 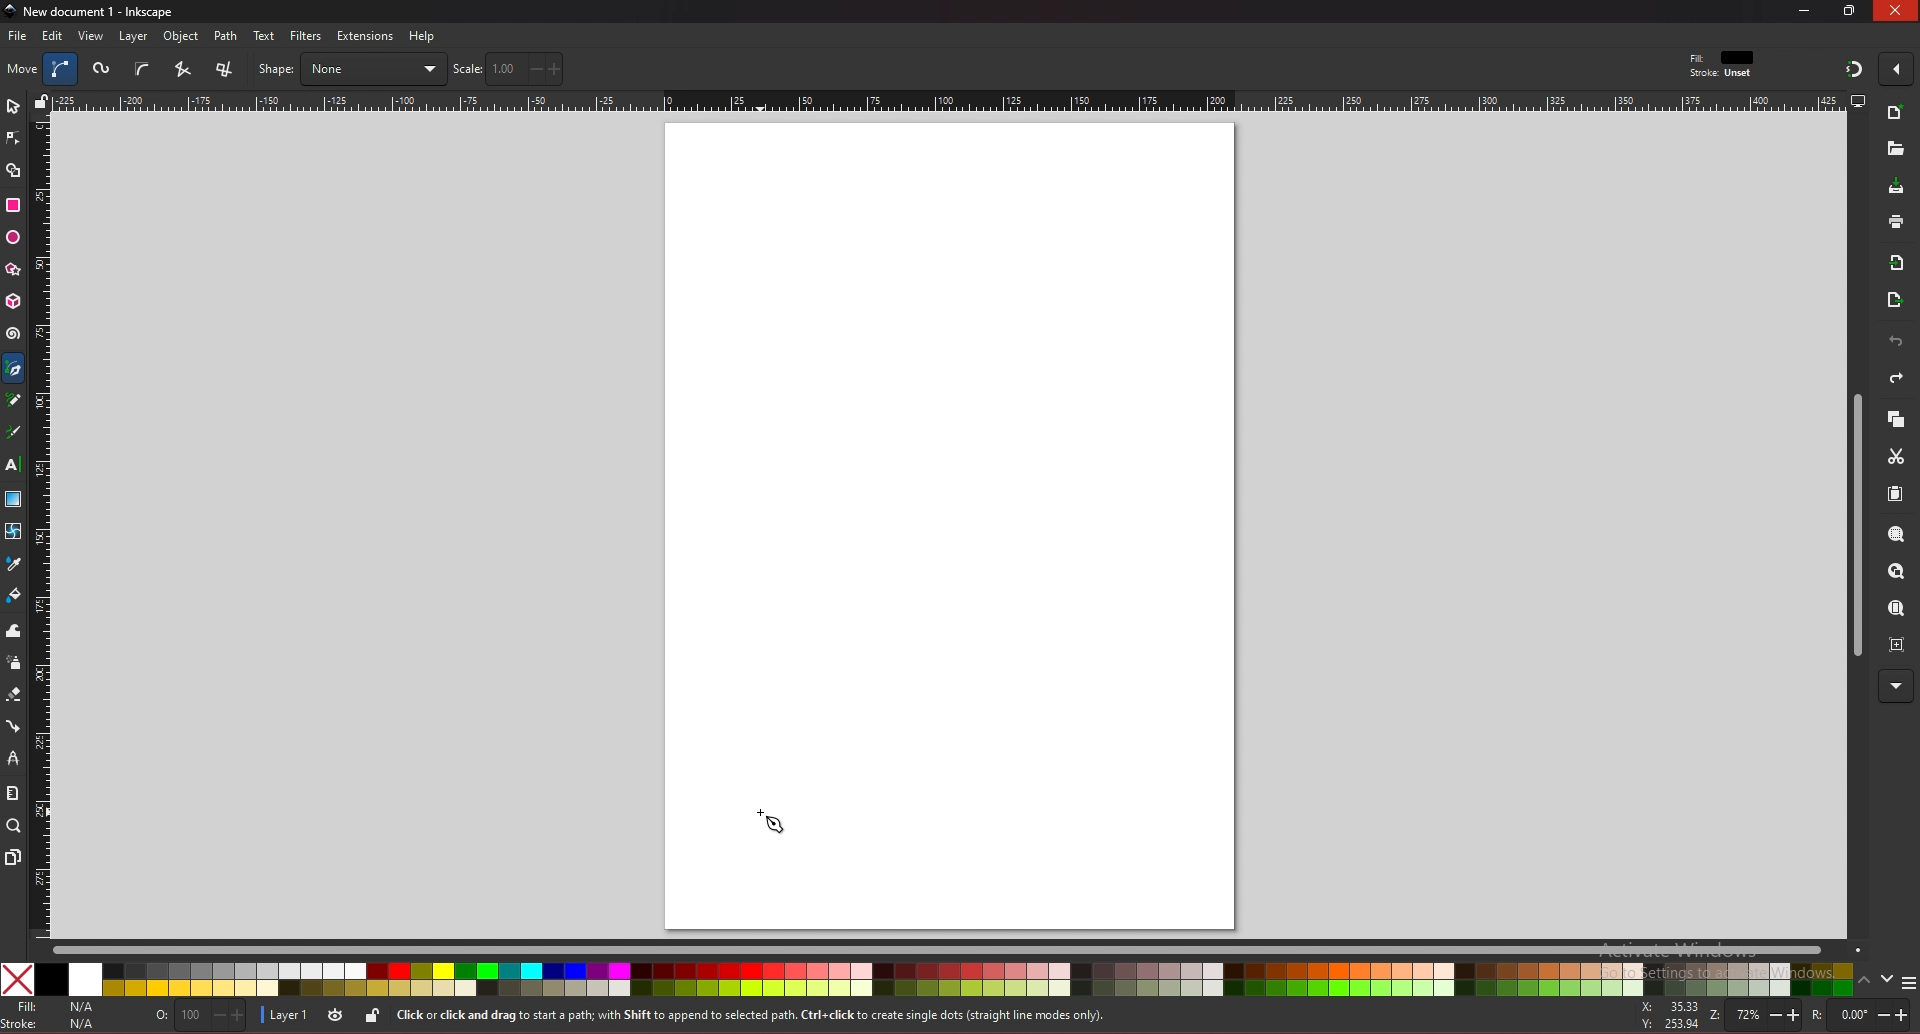 What do you see at coordinates (956, 948) in the screenshot?
I see `scroll bar` at bounding box center [956, 948].